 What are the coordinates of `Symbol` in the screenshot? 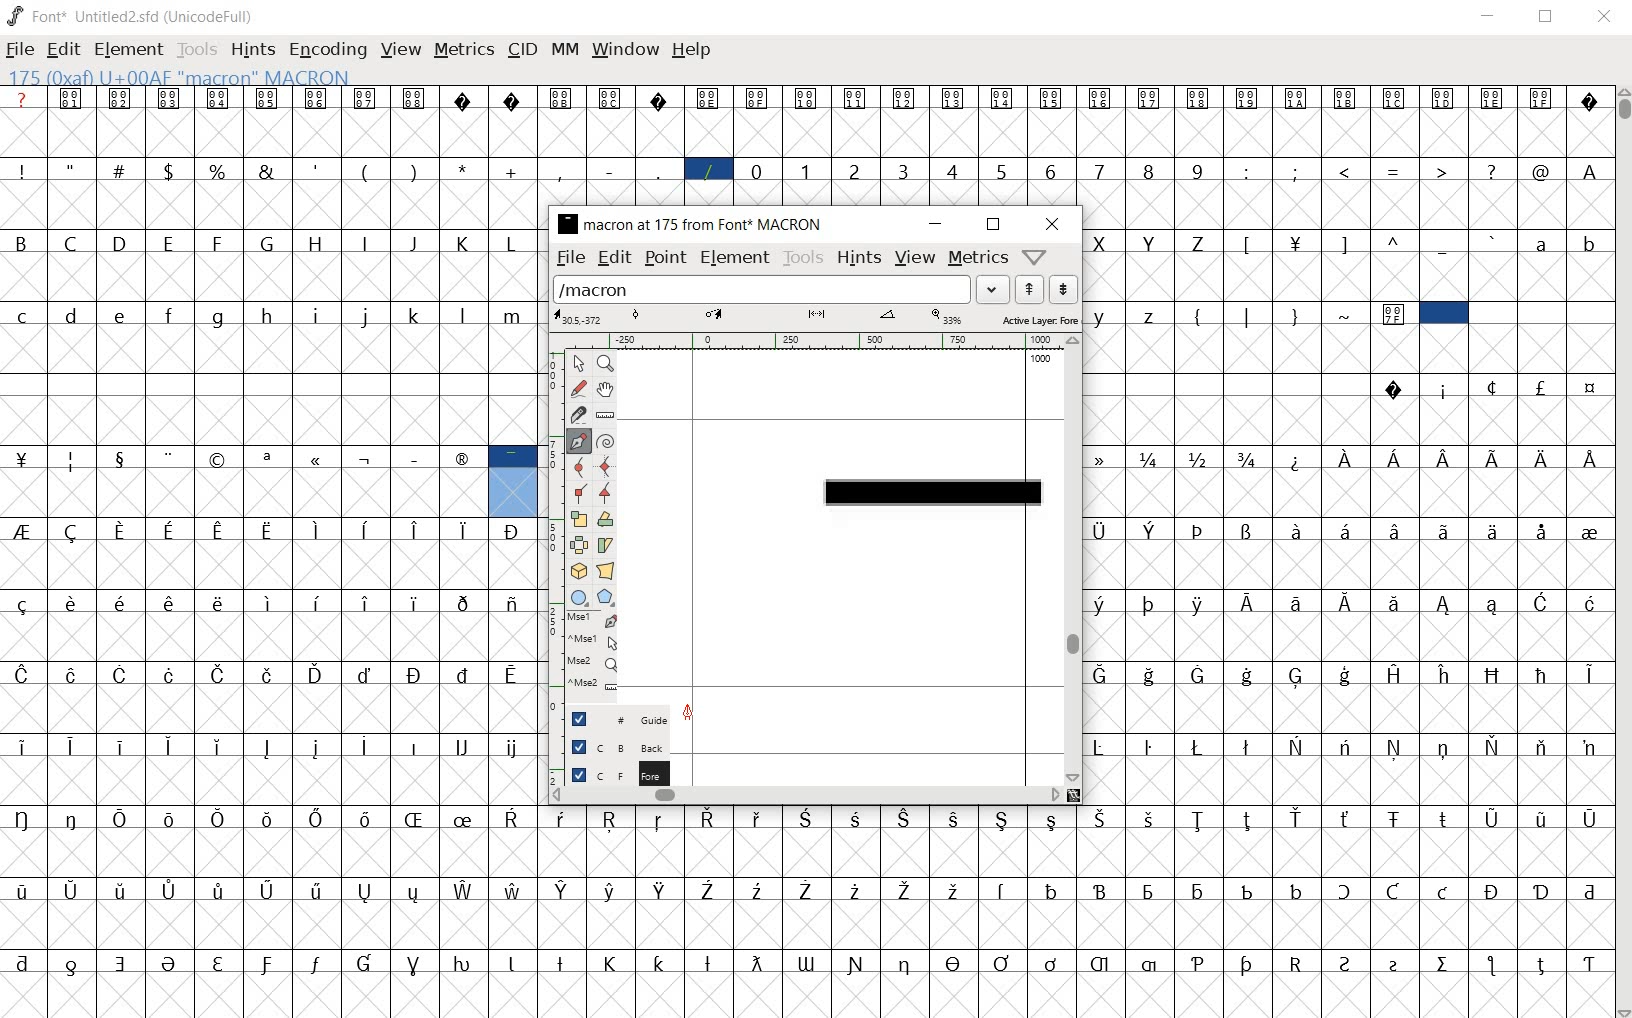 It's located at (319, 890).